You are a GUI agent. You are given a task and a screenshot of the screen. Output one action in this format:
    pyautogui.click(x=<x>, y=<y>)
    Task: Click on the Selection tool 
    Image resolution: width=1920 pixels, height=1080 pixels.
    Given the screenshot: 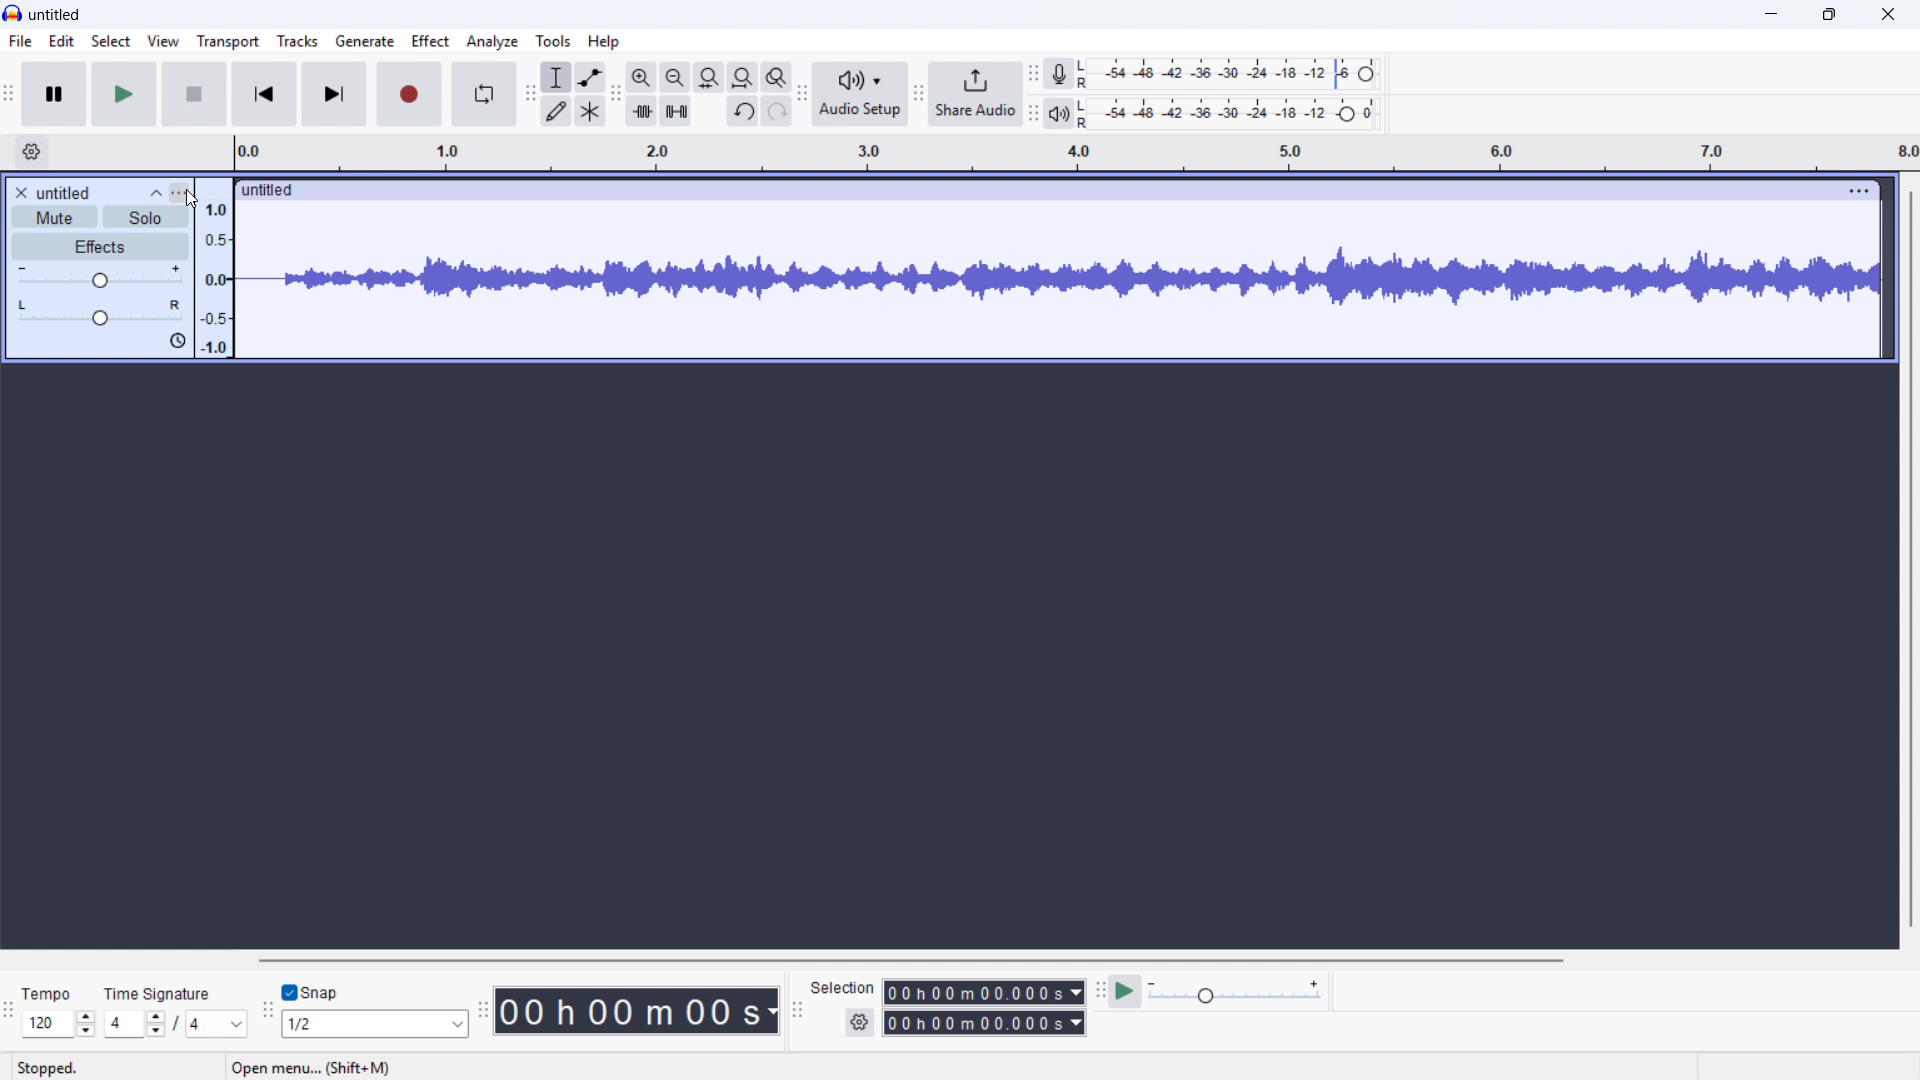 What is the action you would take?
    pyautogui.click(x=557, y=77)
    